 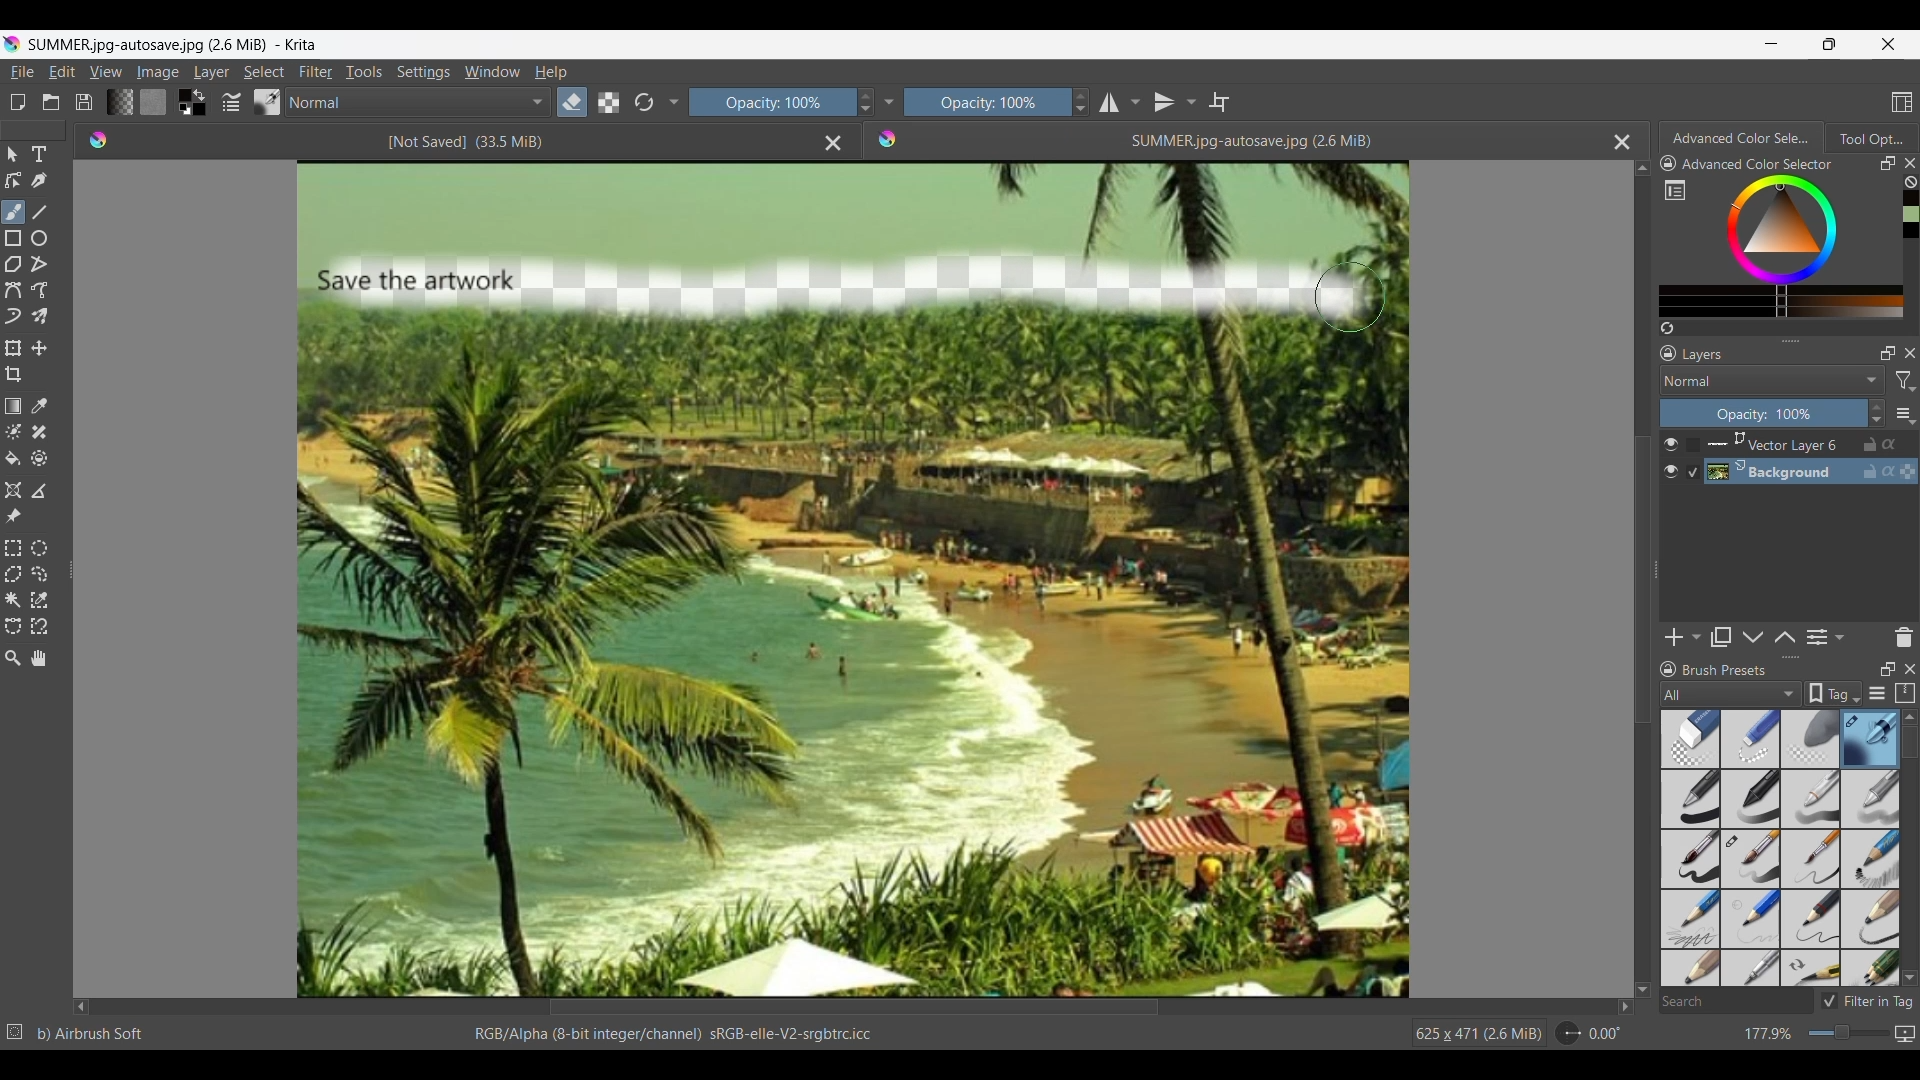 What do you see at coordinates (62, 72) in the screenshot?
I see `Edit` at bounding box center [62, 72].